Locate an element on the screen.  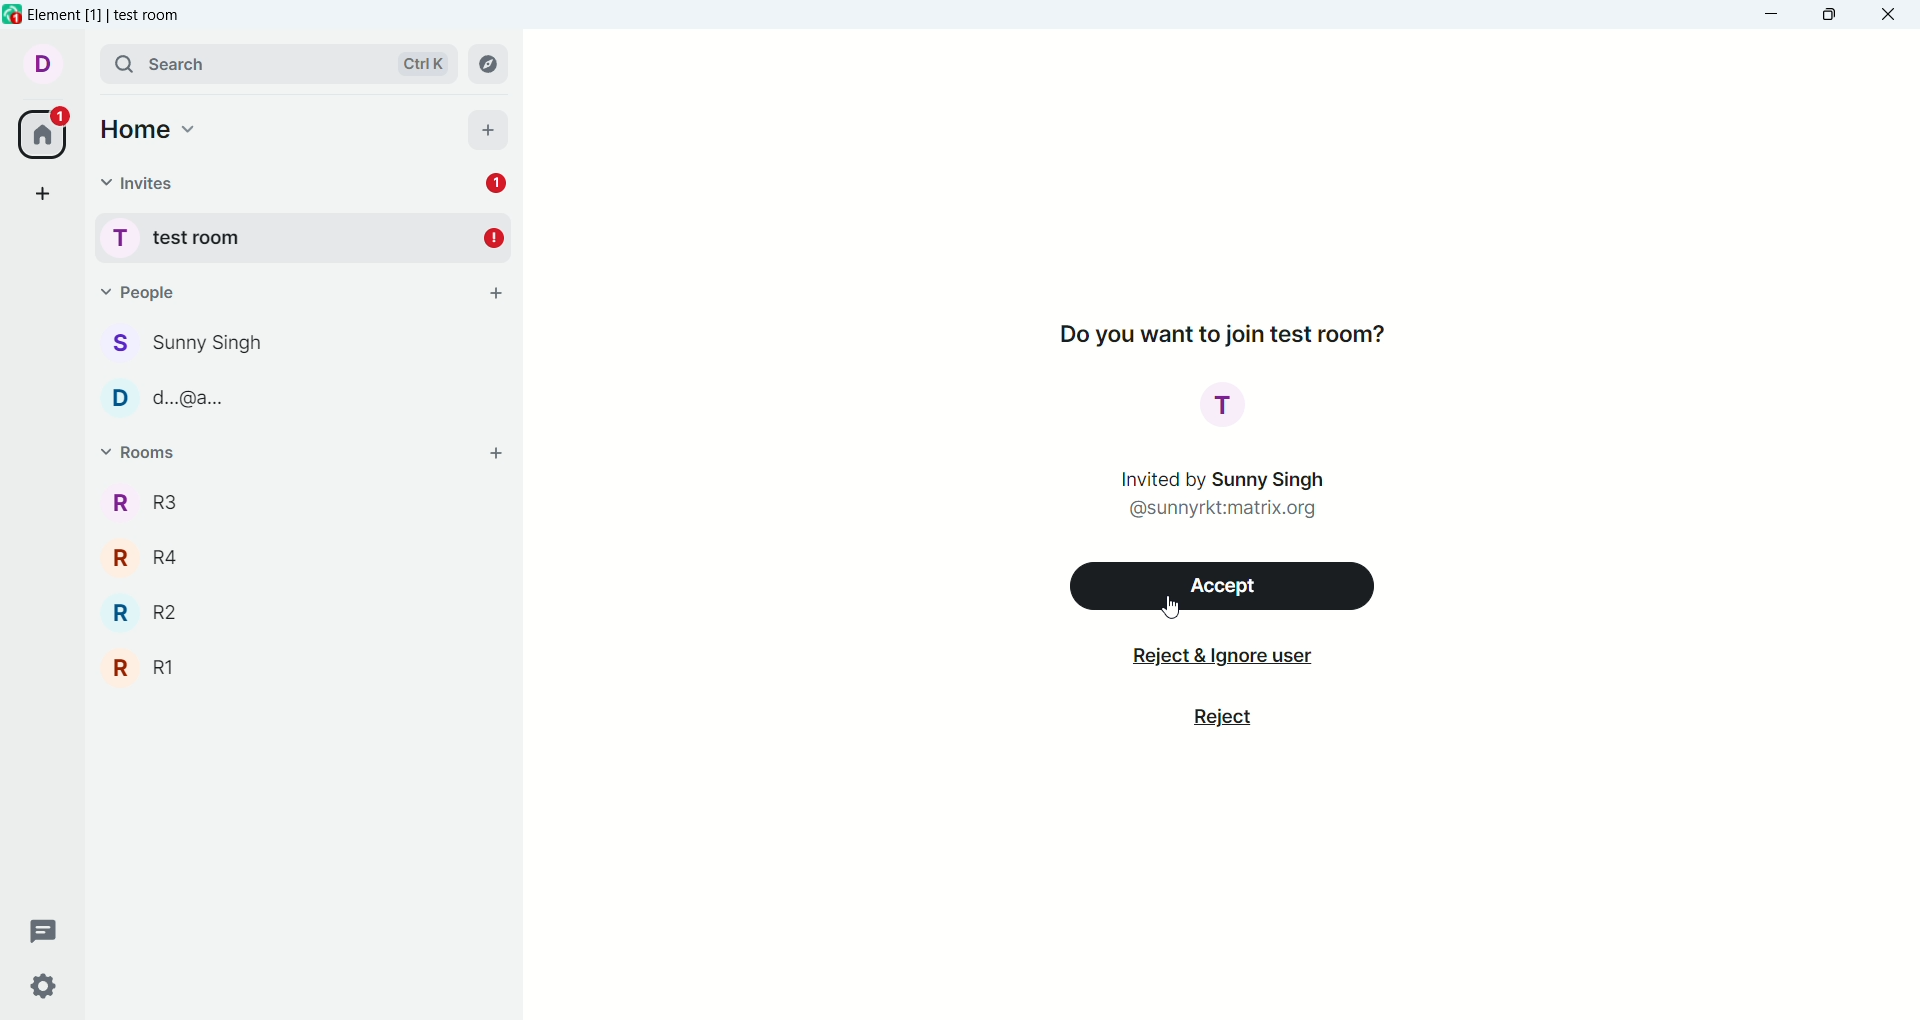
people is located at coordinates (136, 288).